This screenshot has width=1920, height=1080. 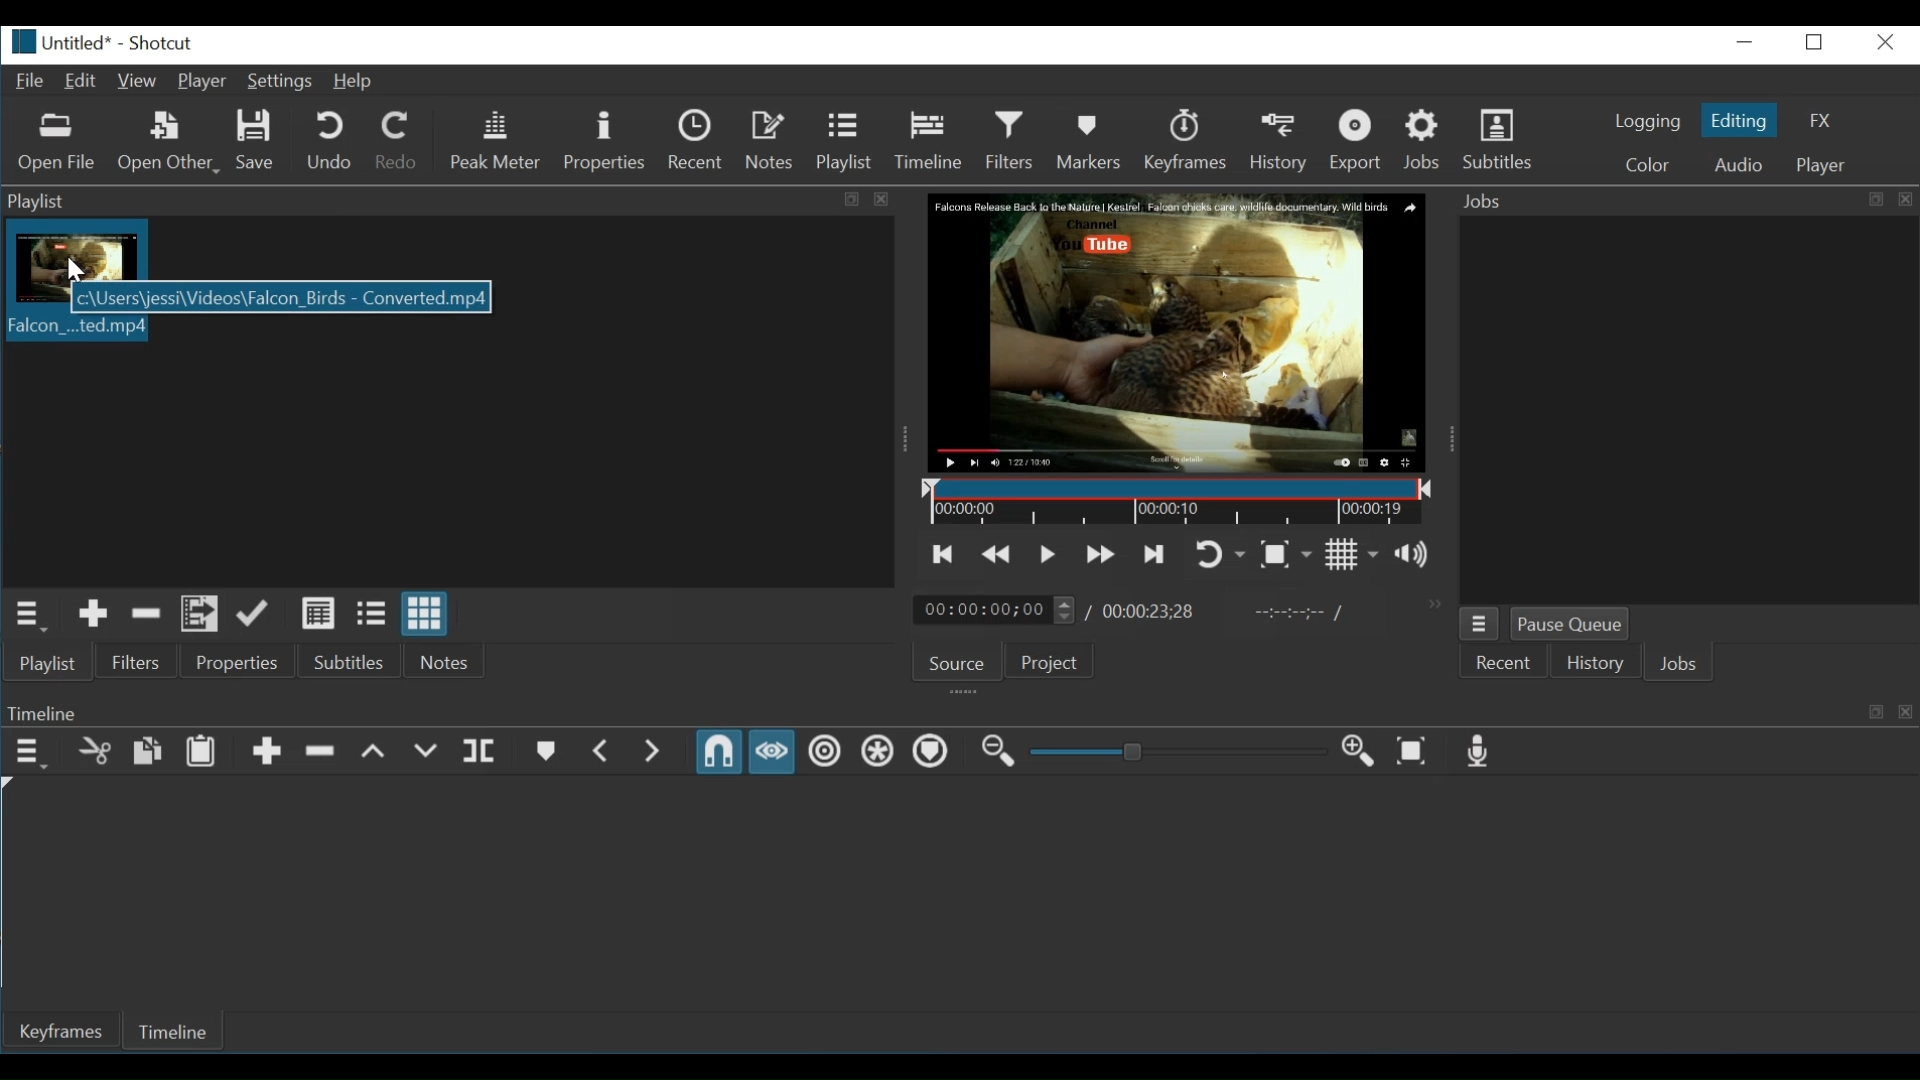 What do you see at coordinates (718, 752) in the screenshot?
I see `Snap` at bounding box center [718, 752].